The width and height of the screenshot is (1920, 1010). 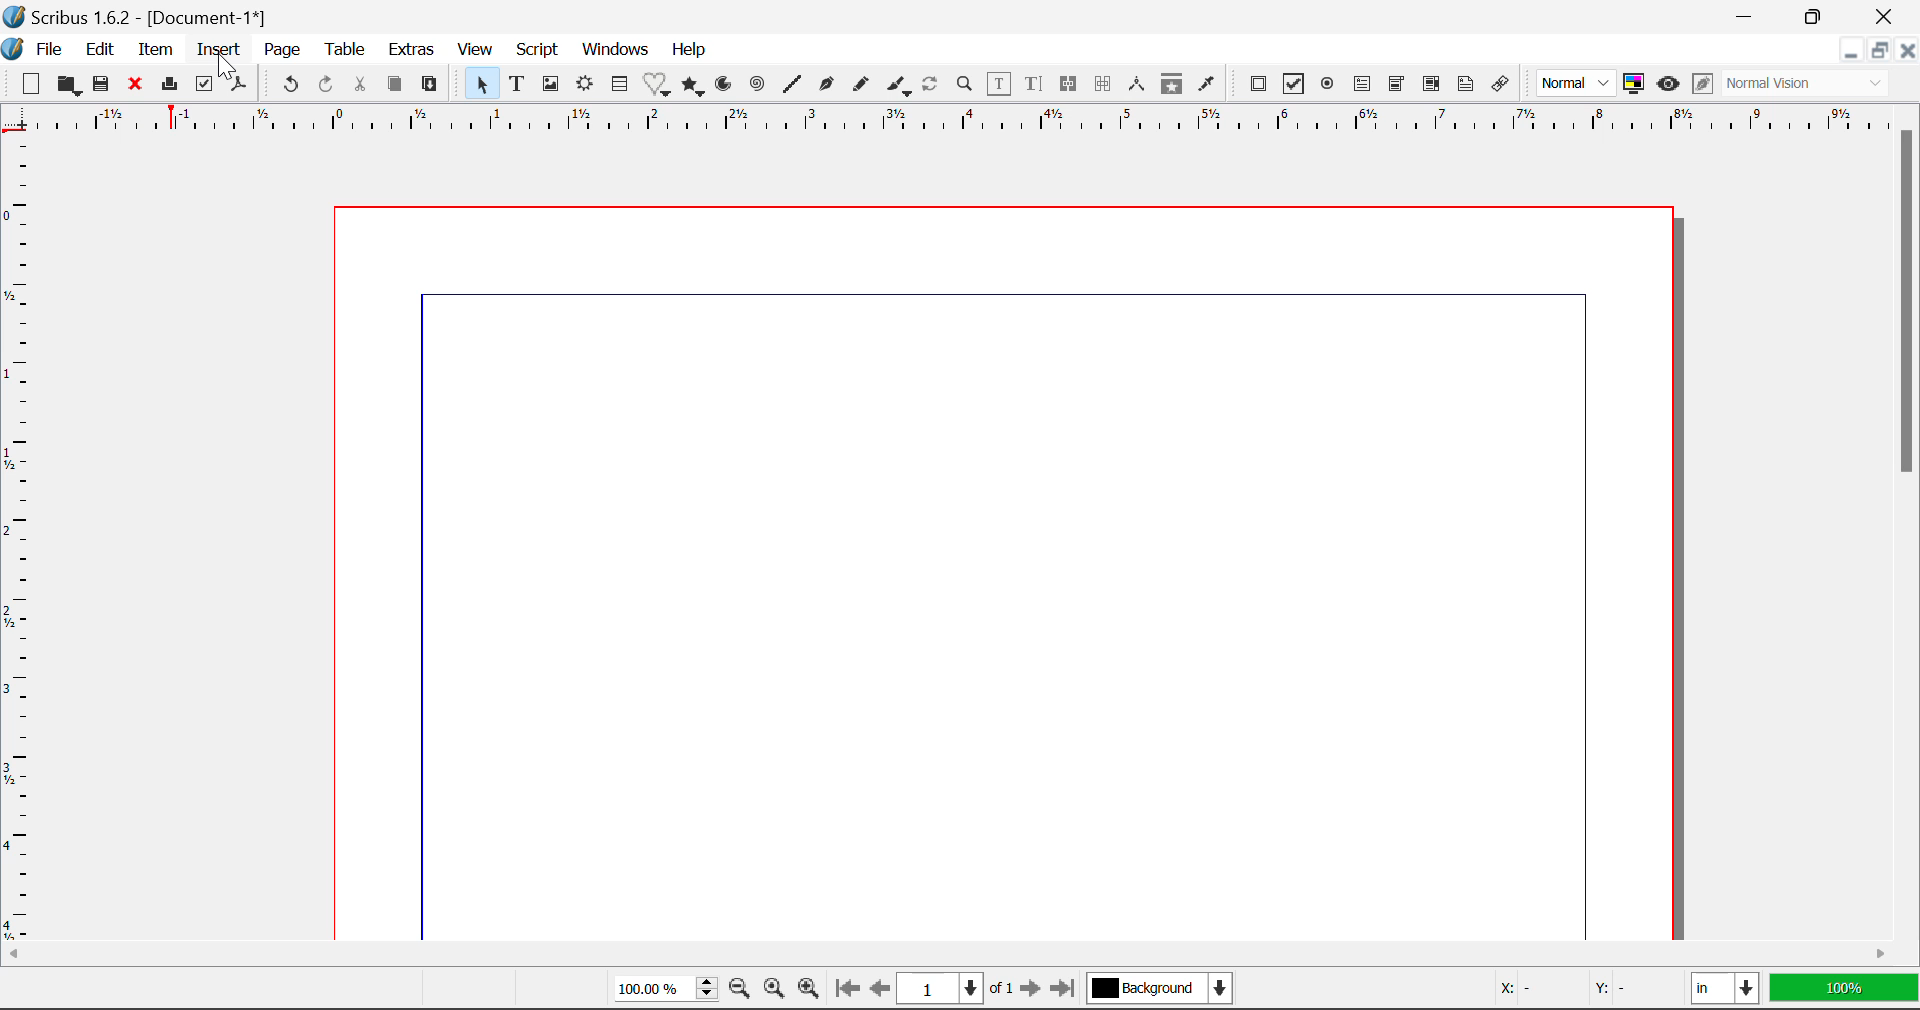 I want to click on Open, so click(x=70, y=85).